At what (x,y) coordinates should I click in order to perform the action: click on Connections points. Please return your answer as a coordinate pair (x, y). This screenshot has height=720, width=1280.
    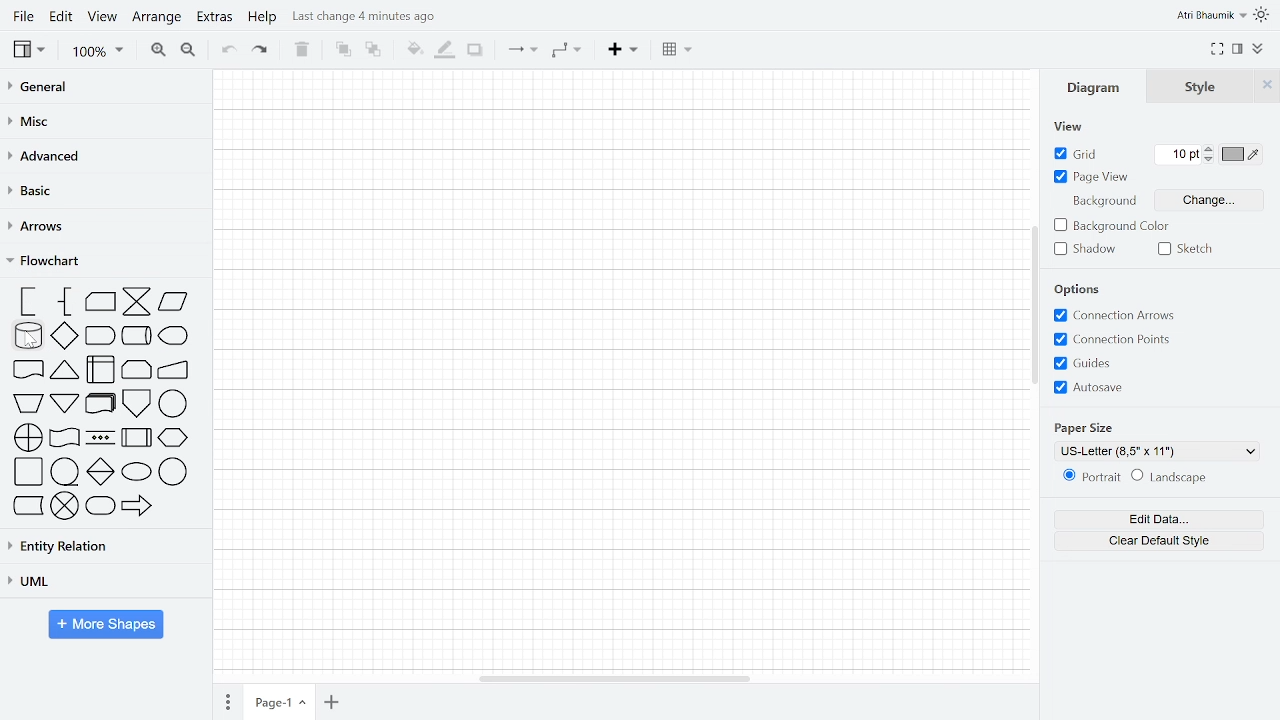
    Looking at the image, I should click on (1113, 339).